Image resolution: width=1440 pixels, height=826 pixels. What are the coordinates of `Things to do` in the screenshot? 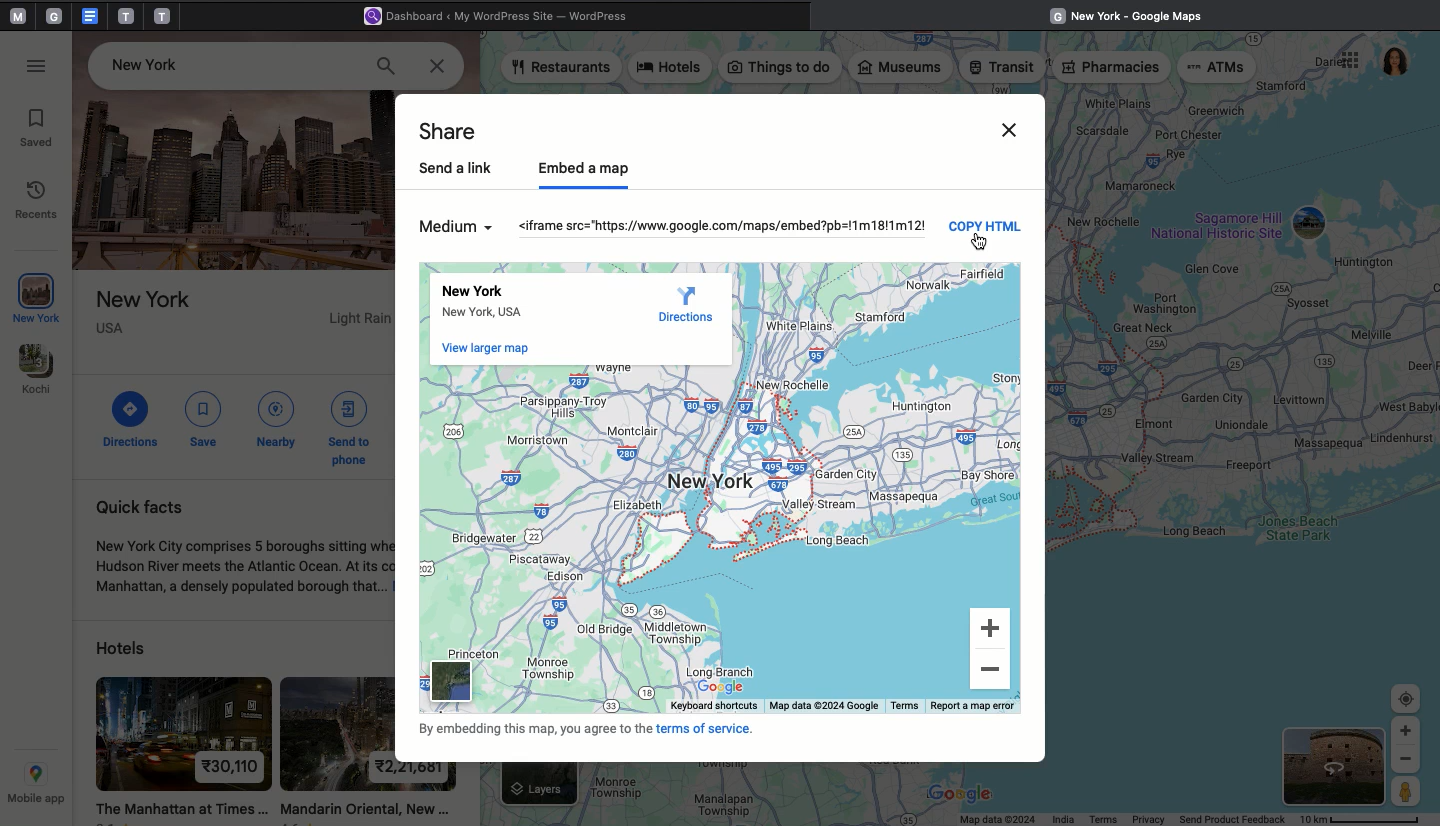 It's located at (780, 68).